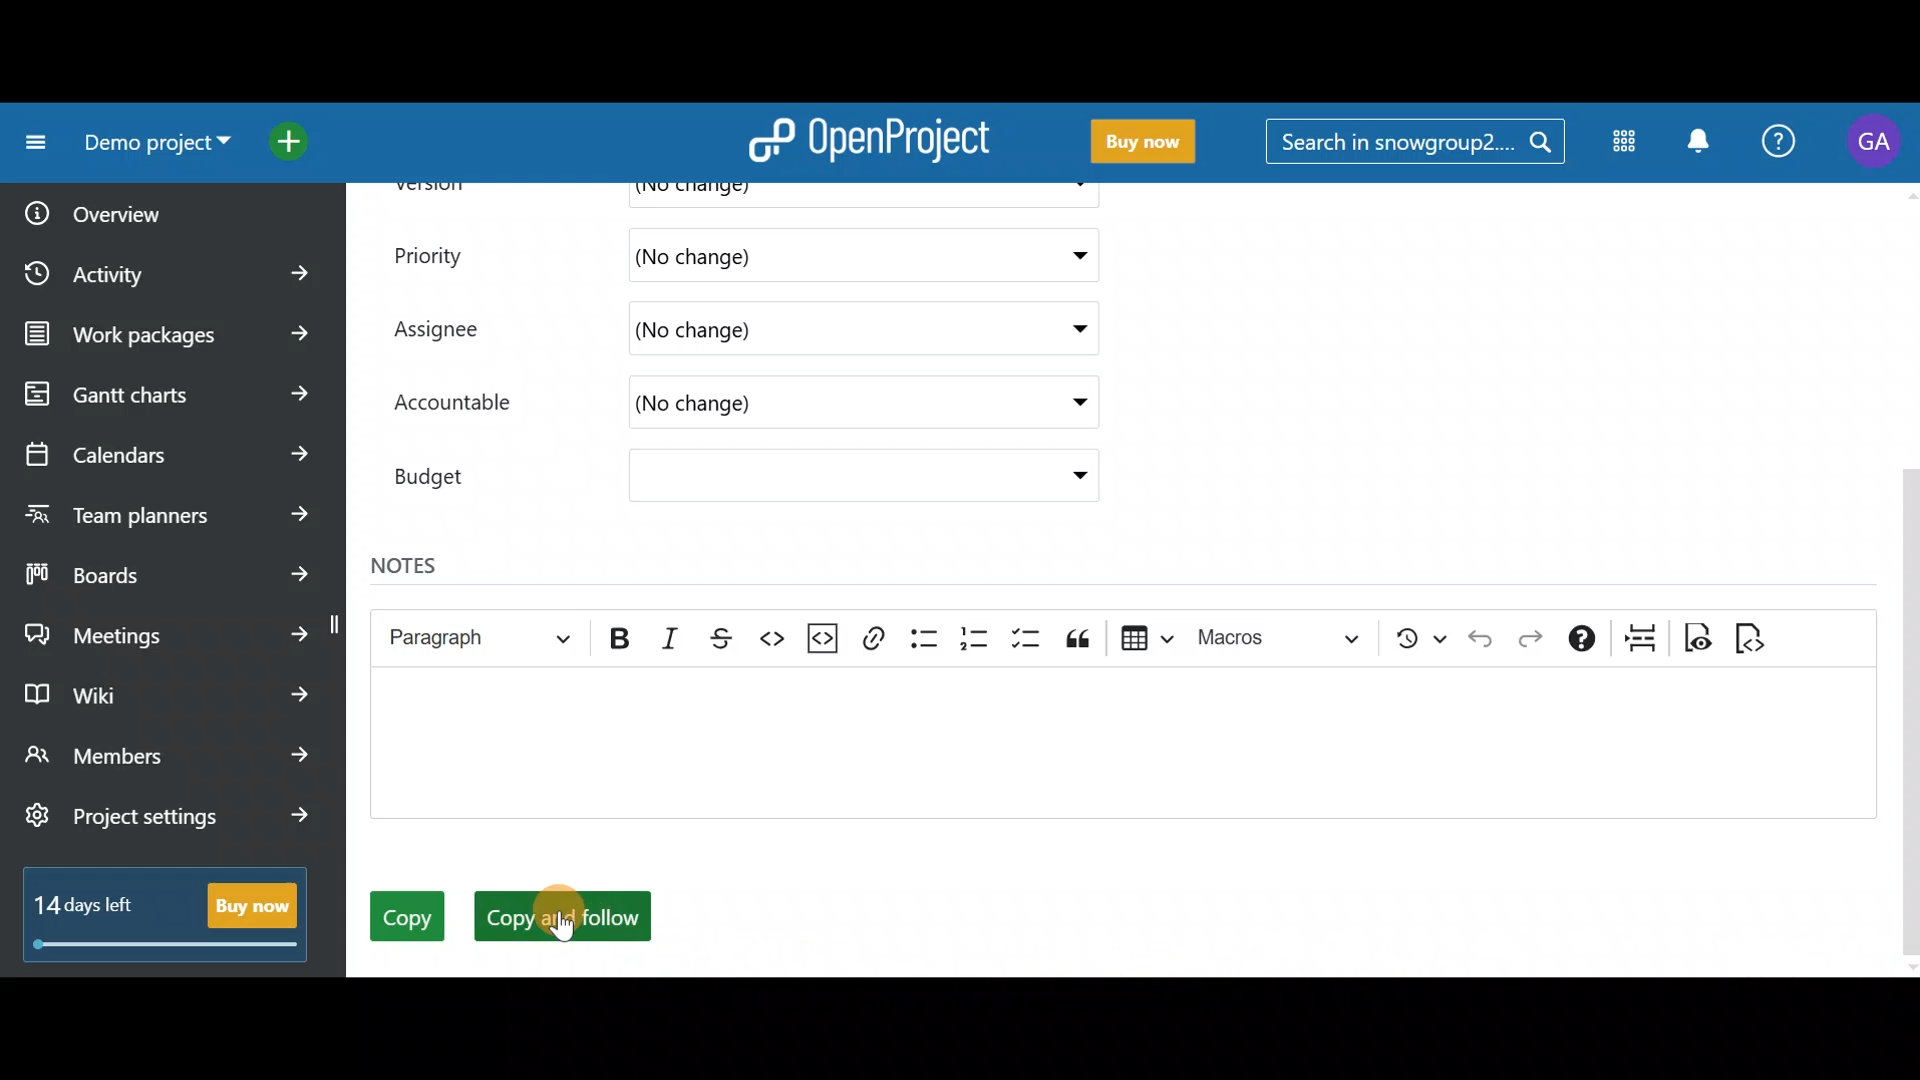 Image resolution: width=1920 pixels, height=1080 pixels. Describe the element at coordinates (184, 829) in the screenshot. I see `Project settings` at that location.